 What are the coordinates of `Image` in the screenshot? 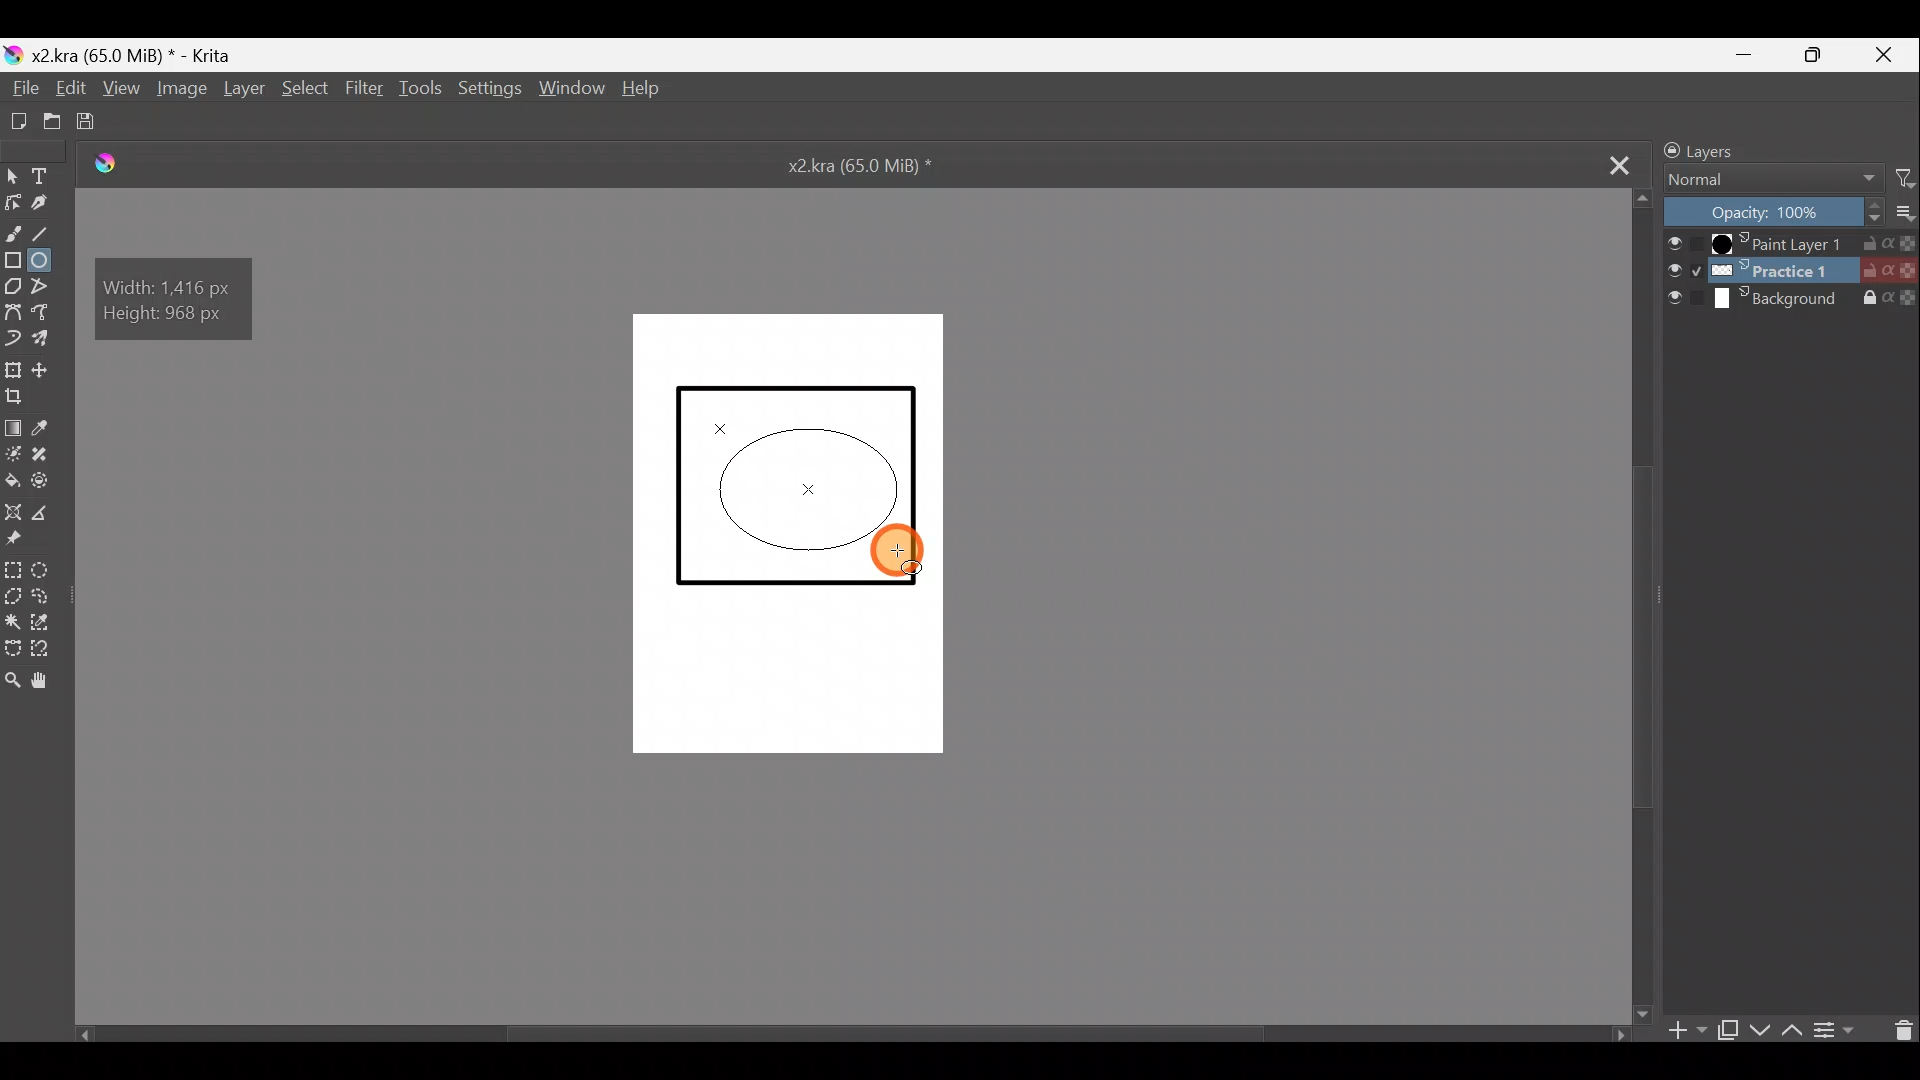 It's located at (183, 91).